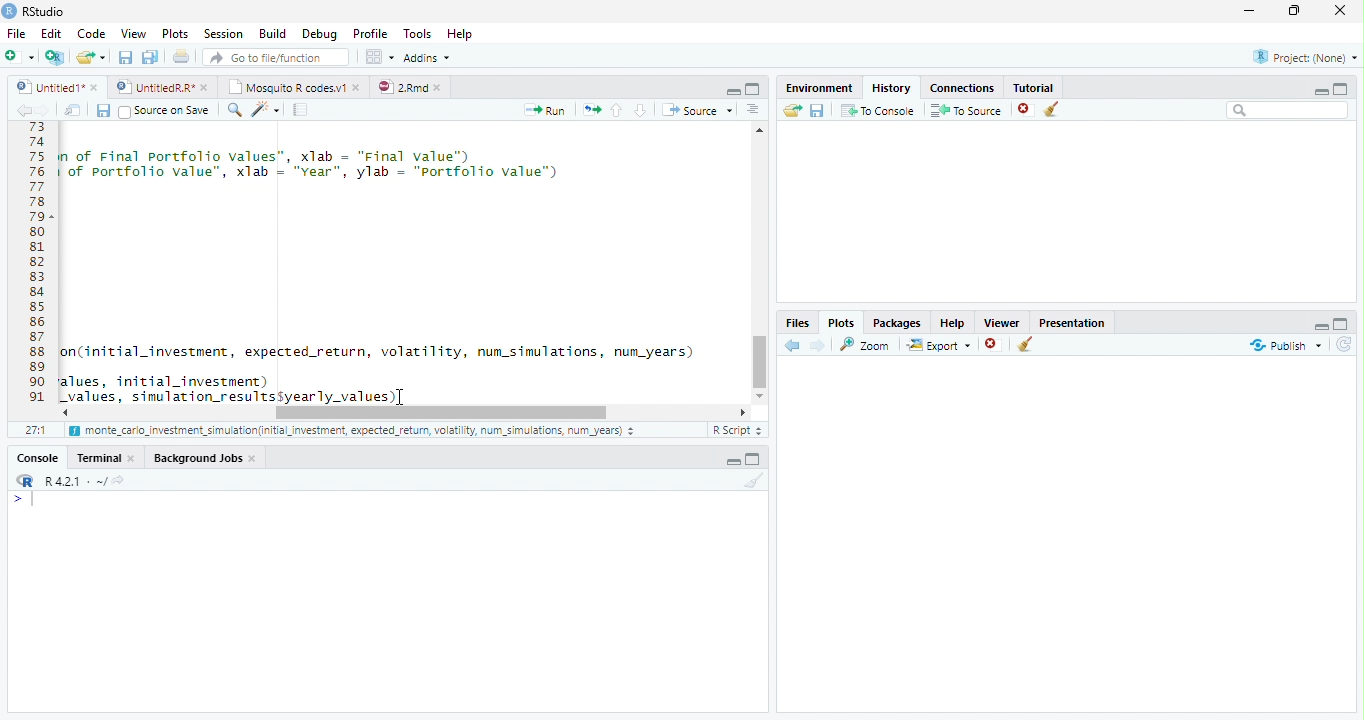 This screenshot has height=720, width=1364. What do you see at coordinates (753, 111) in the screenshot?
I see `Show document outline` at bounding box center [753, 111].